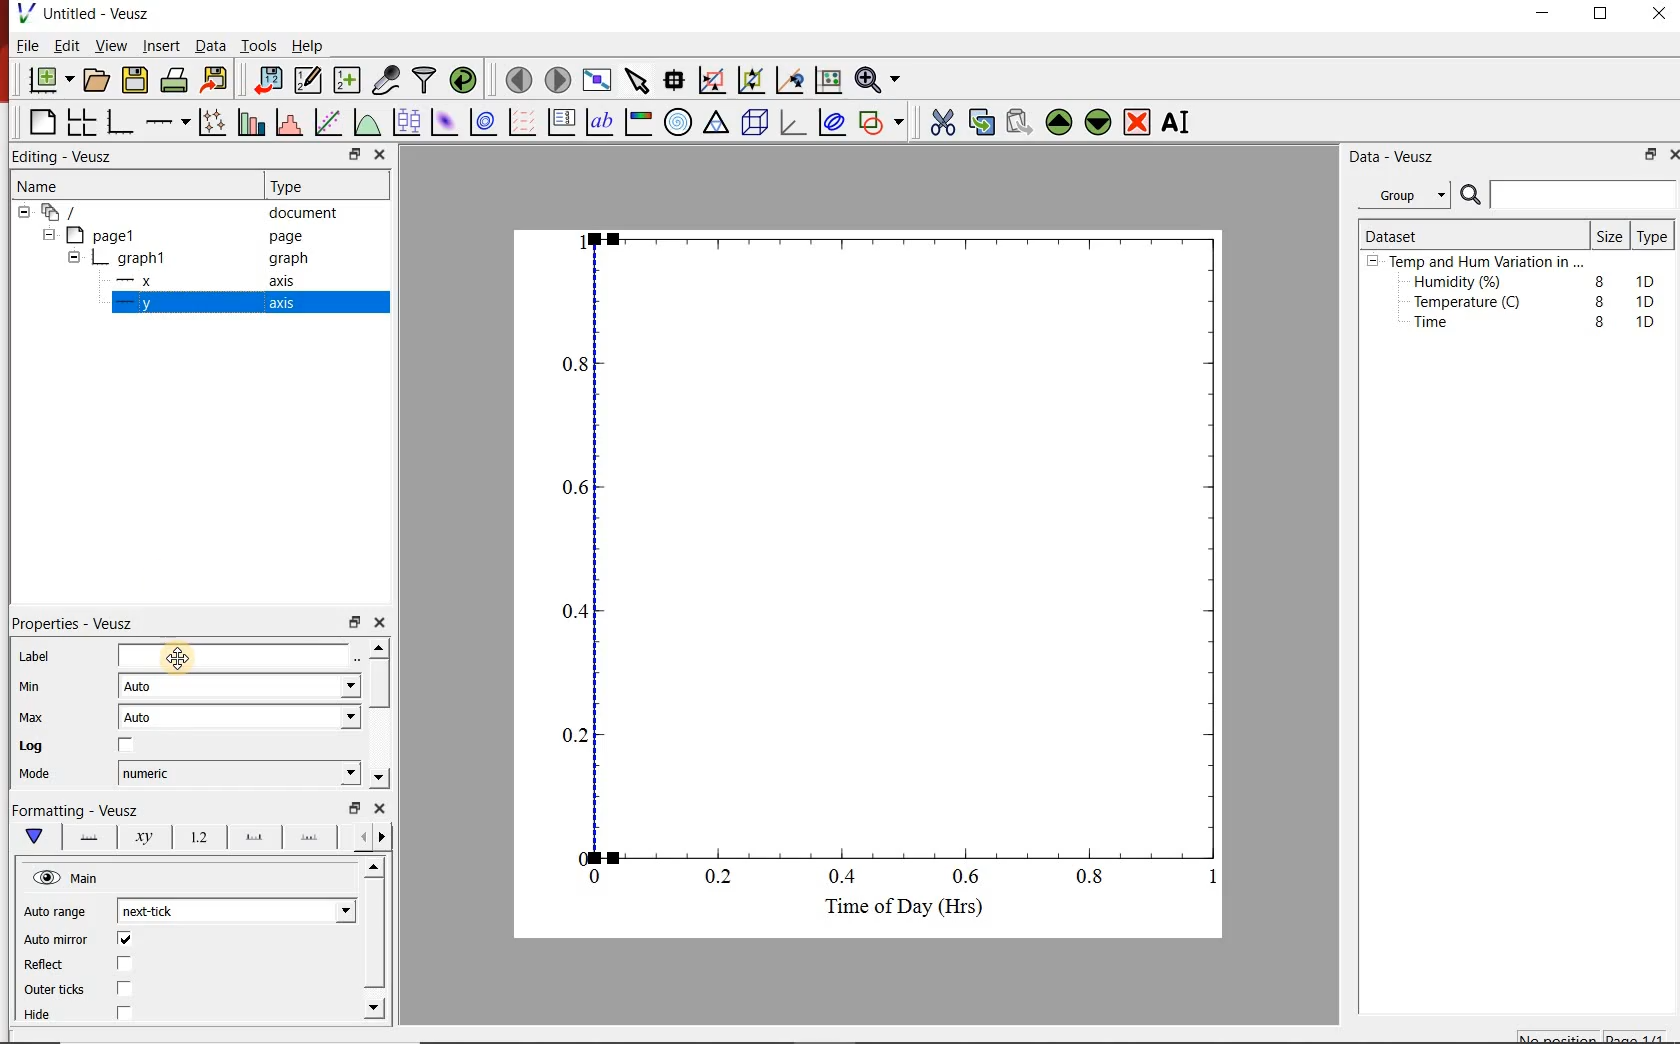  I want to click on next-tick, so click(163, 910).